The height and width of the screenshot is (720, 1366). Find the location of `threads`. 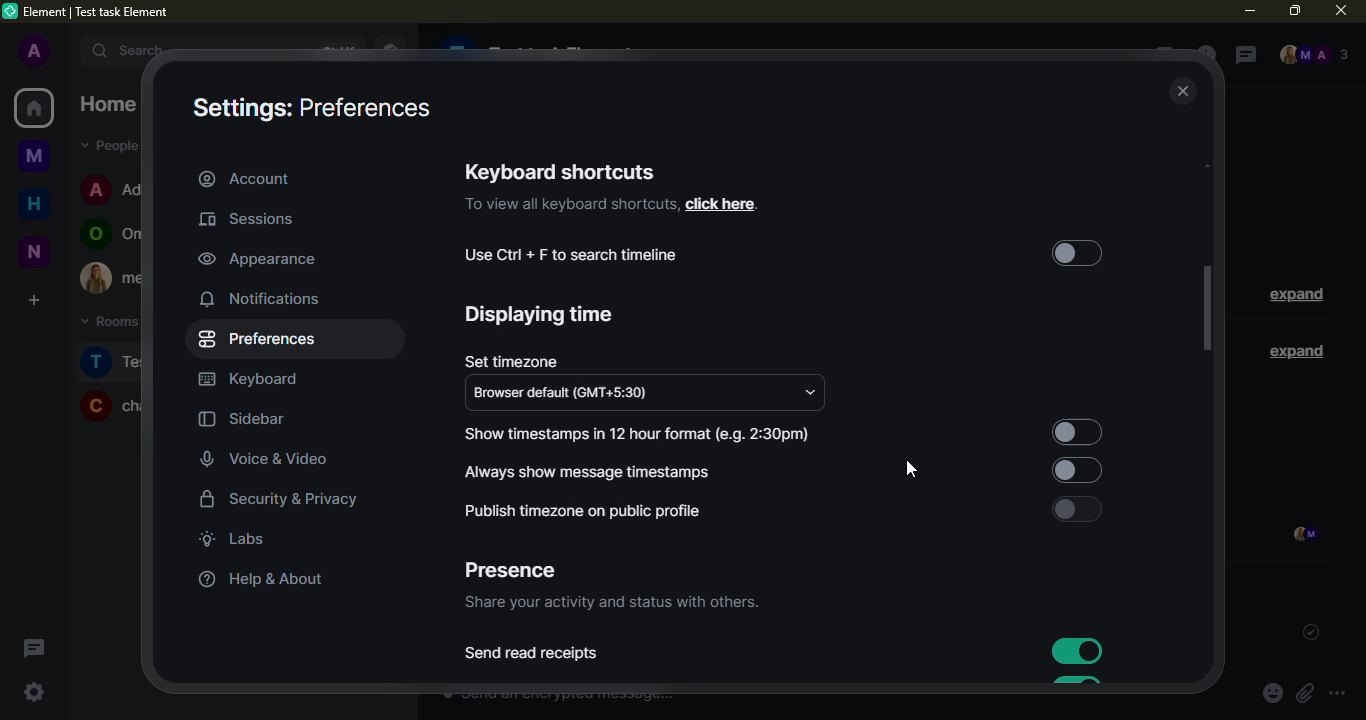

threads is located at coordinates (1242, 56).